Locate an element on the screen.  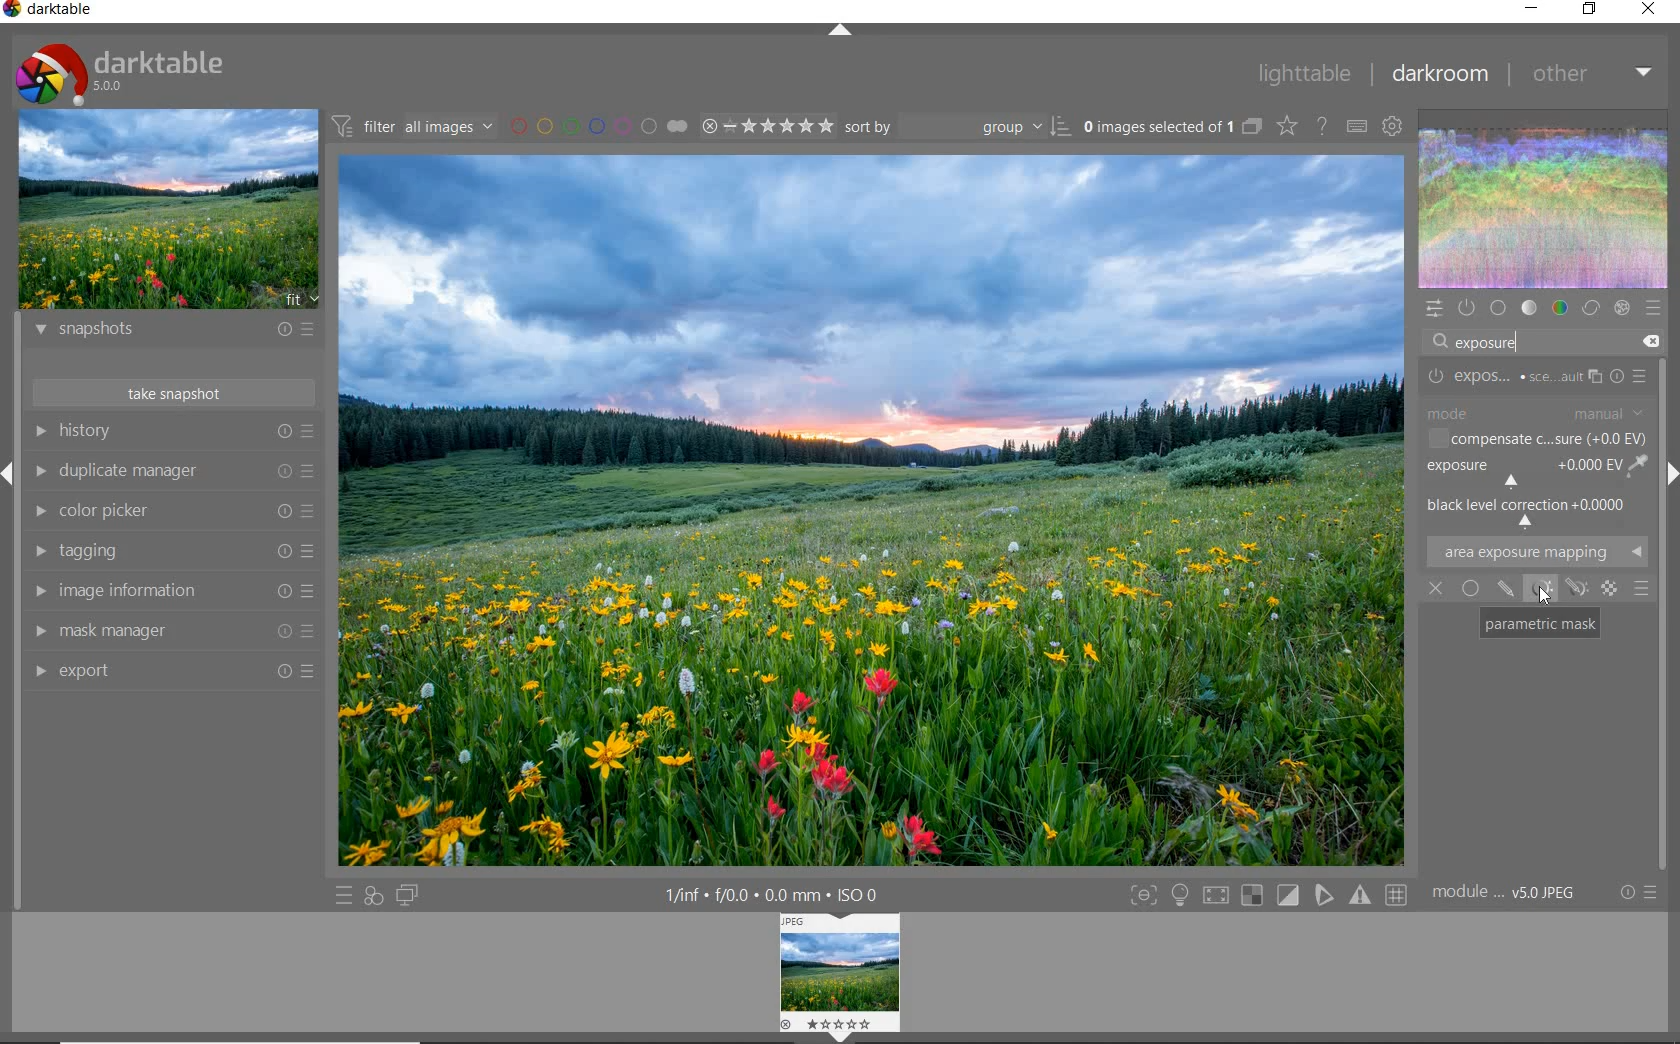
image information is located at coordinates (172, 591).